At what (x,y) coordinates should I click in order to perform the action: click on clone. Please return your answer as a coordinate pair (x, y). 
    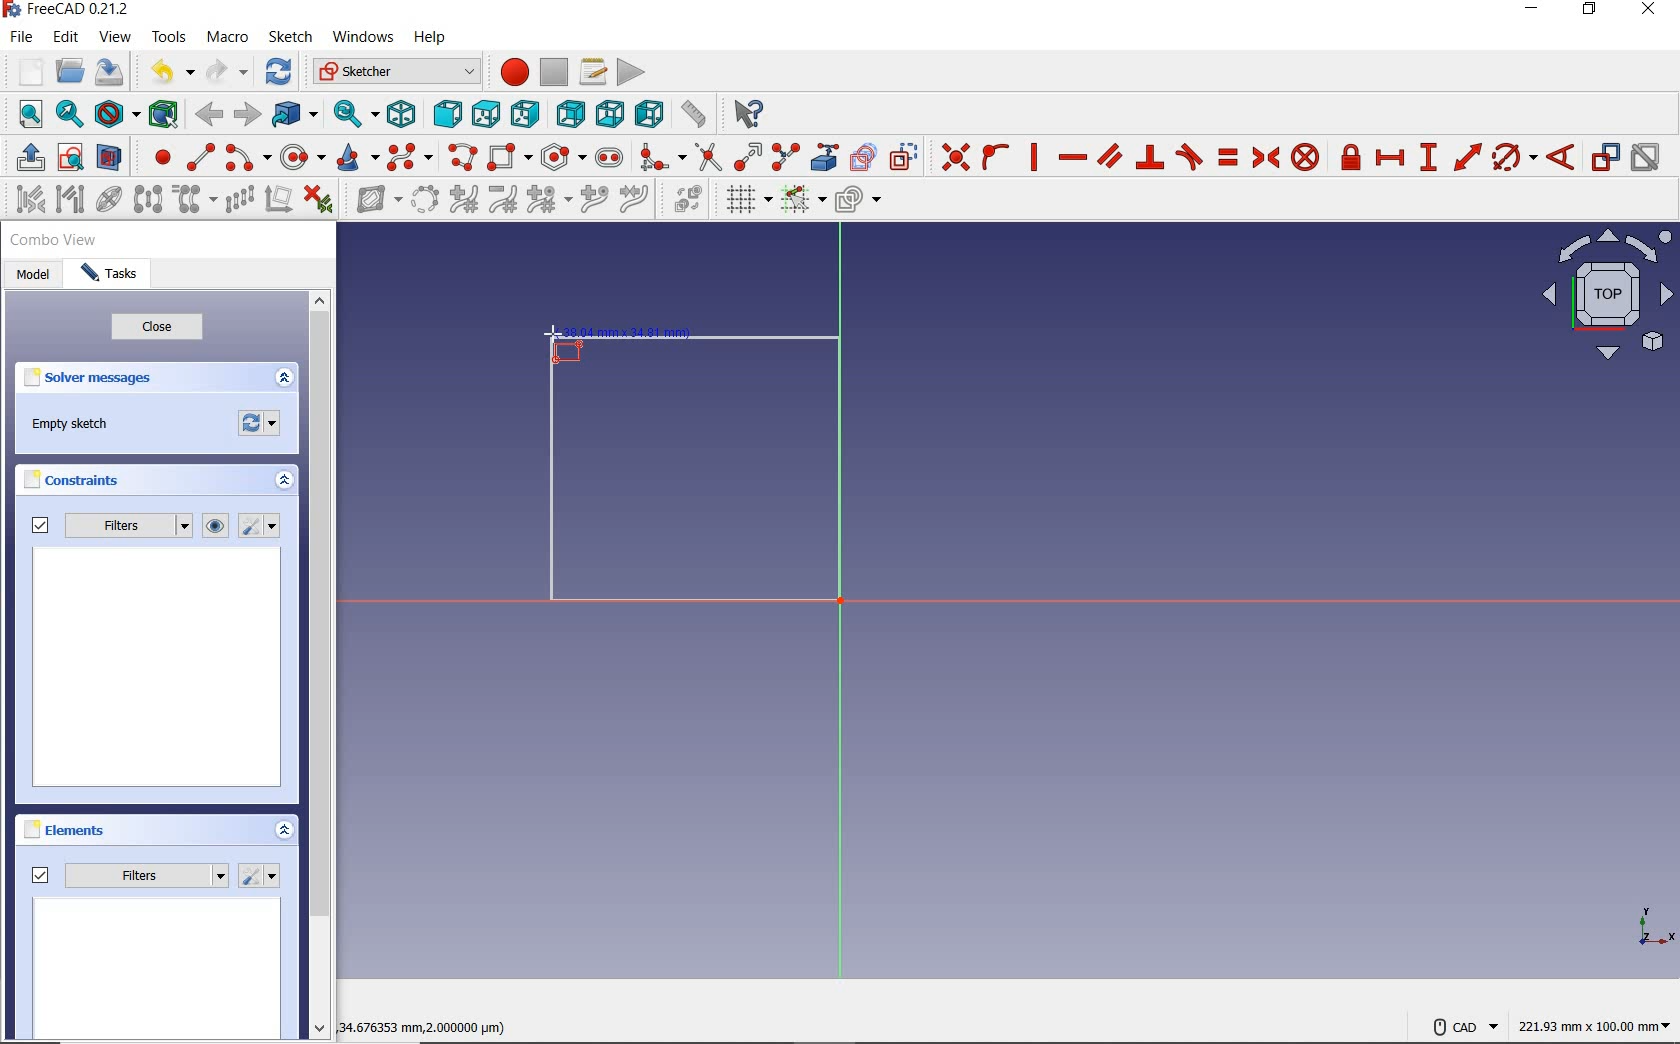
    Looking at the image, I should click on (196, 201).